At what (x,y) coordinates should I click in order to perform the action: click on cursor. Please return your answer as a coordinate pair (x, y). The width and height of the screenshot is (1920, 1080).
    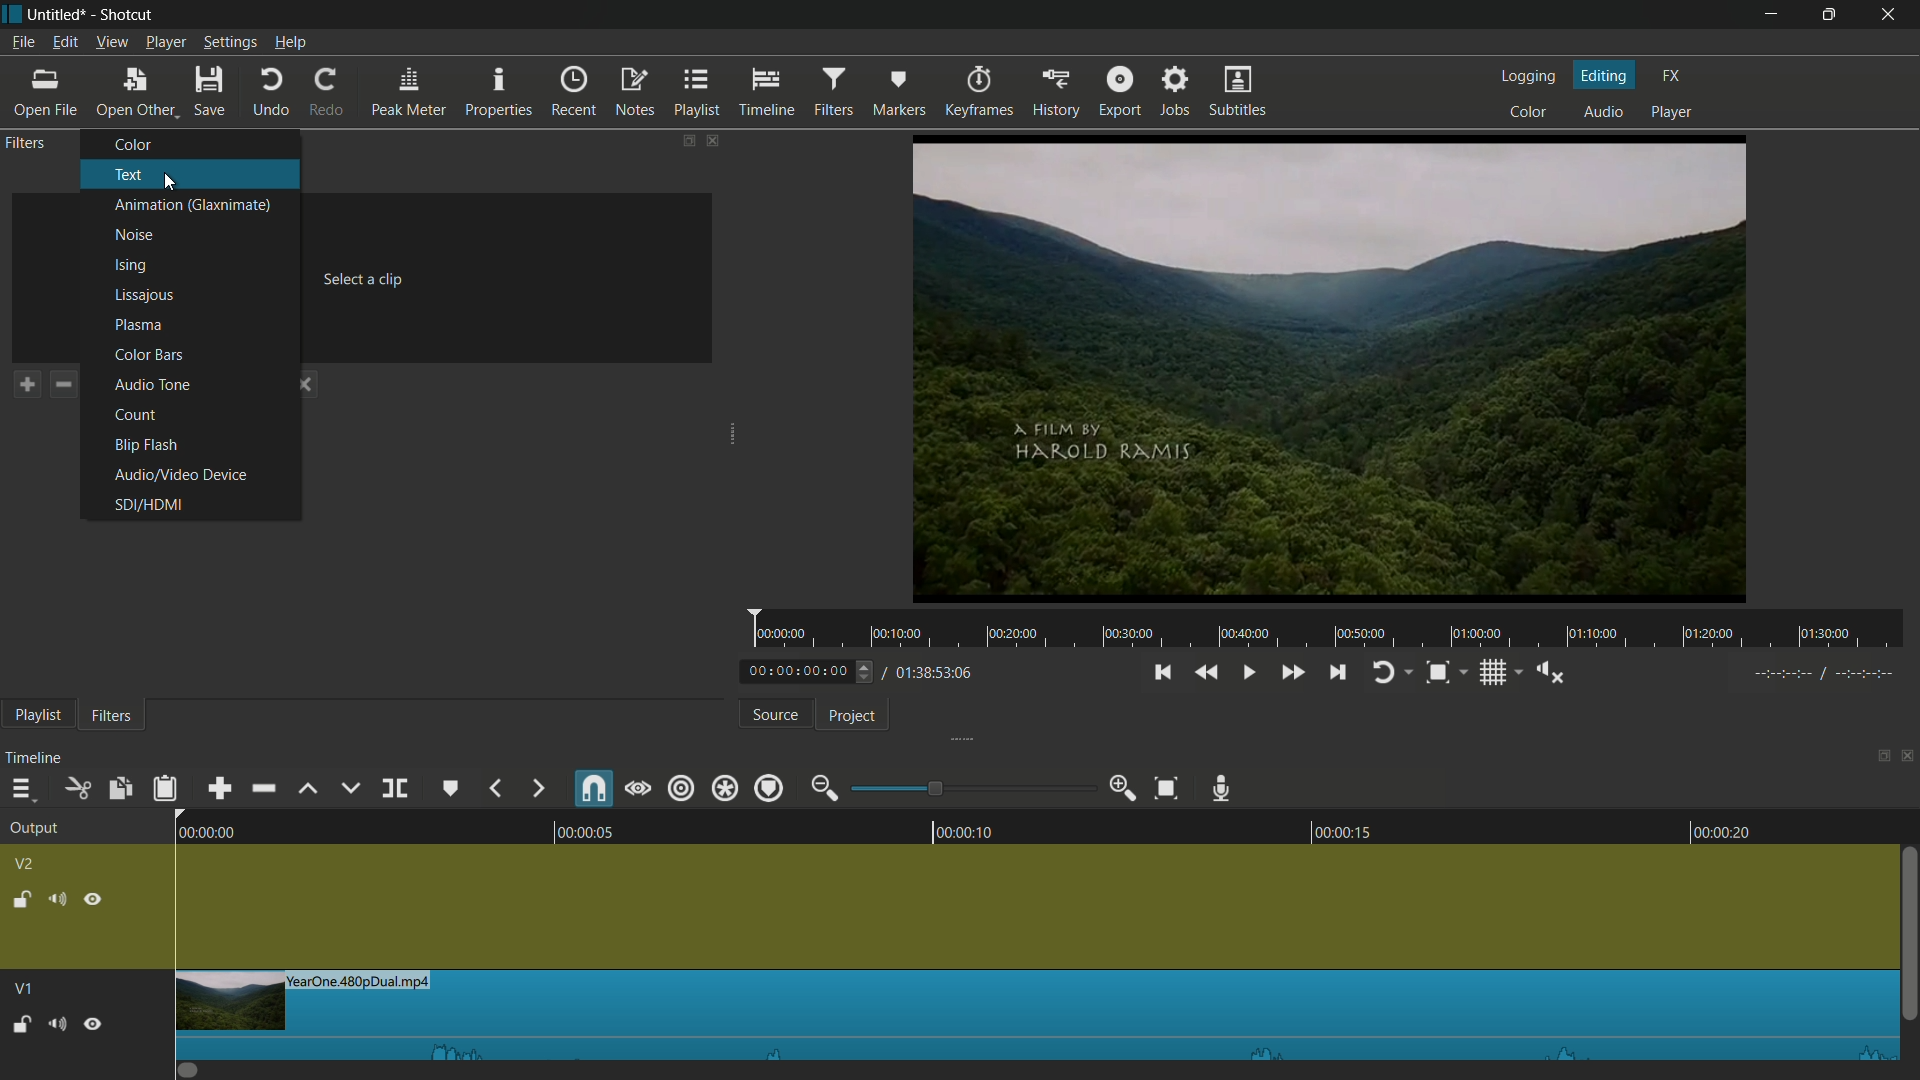
    Looking at the image, I should click on (141, 110).